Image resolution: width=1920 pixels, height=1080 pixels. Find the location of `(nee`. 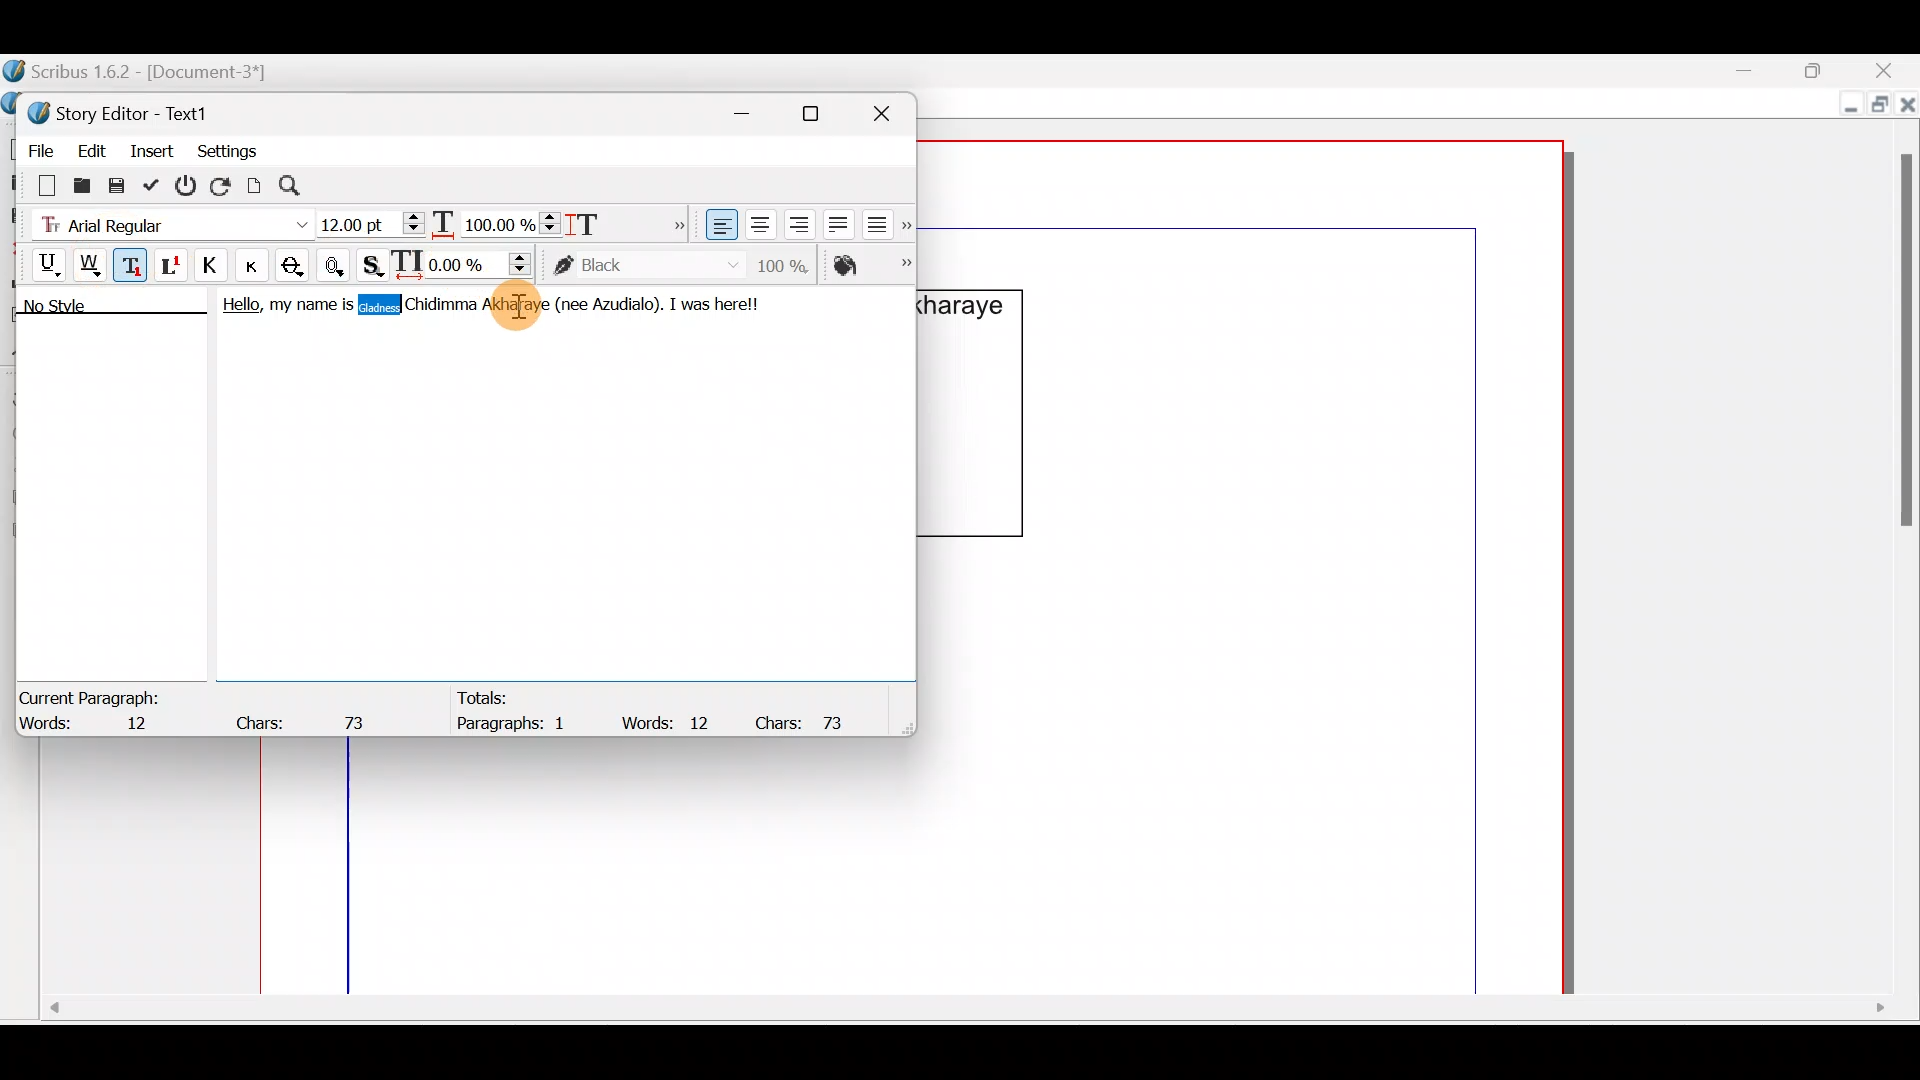

(nee is located at coordinates (569, 304).